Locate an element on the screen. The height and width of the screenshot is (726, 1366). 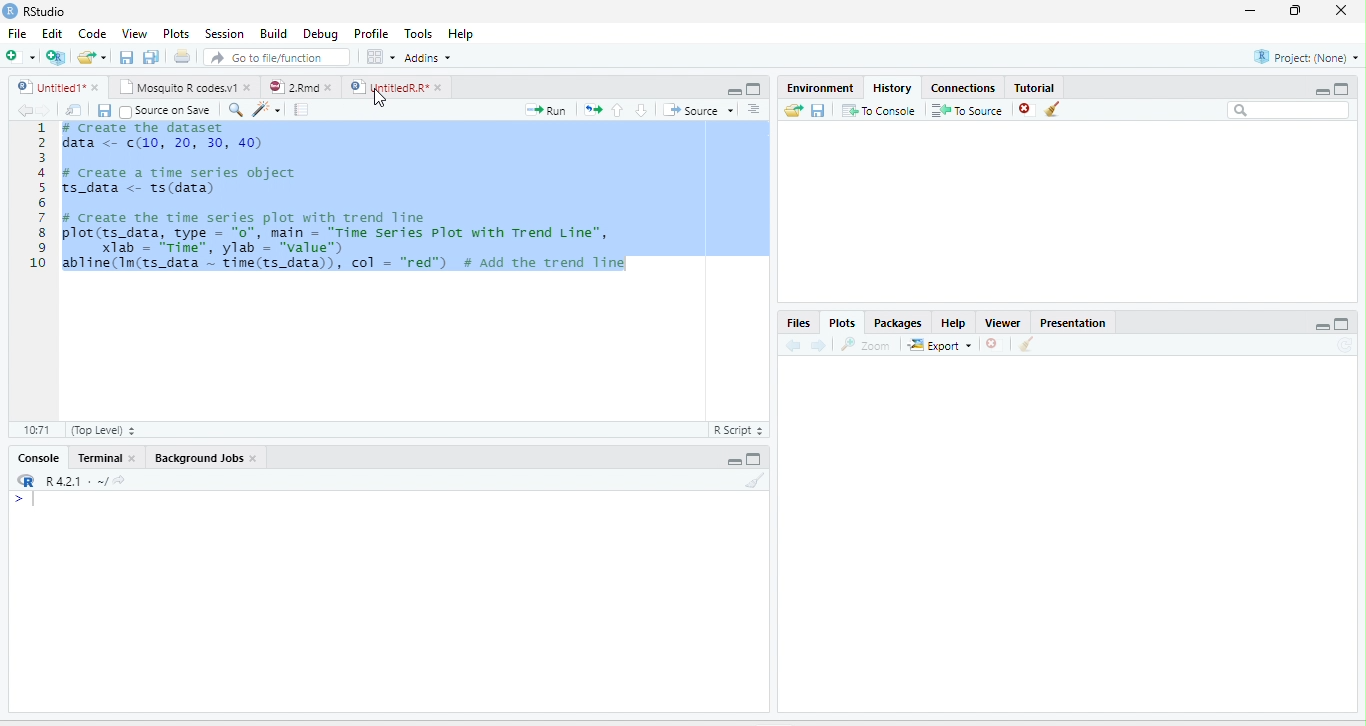
Open recent files is located at coordinates (104, 57).